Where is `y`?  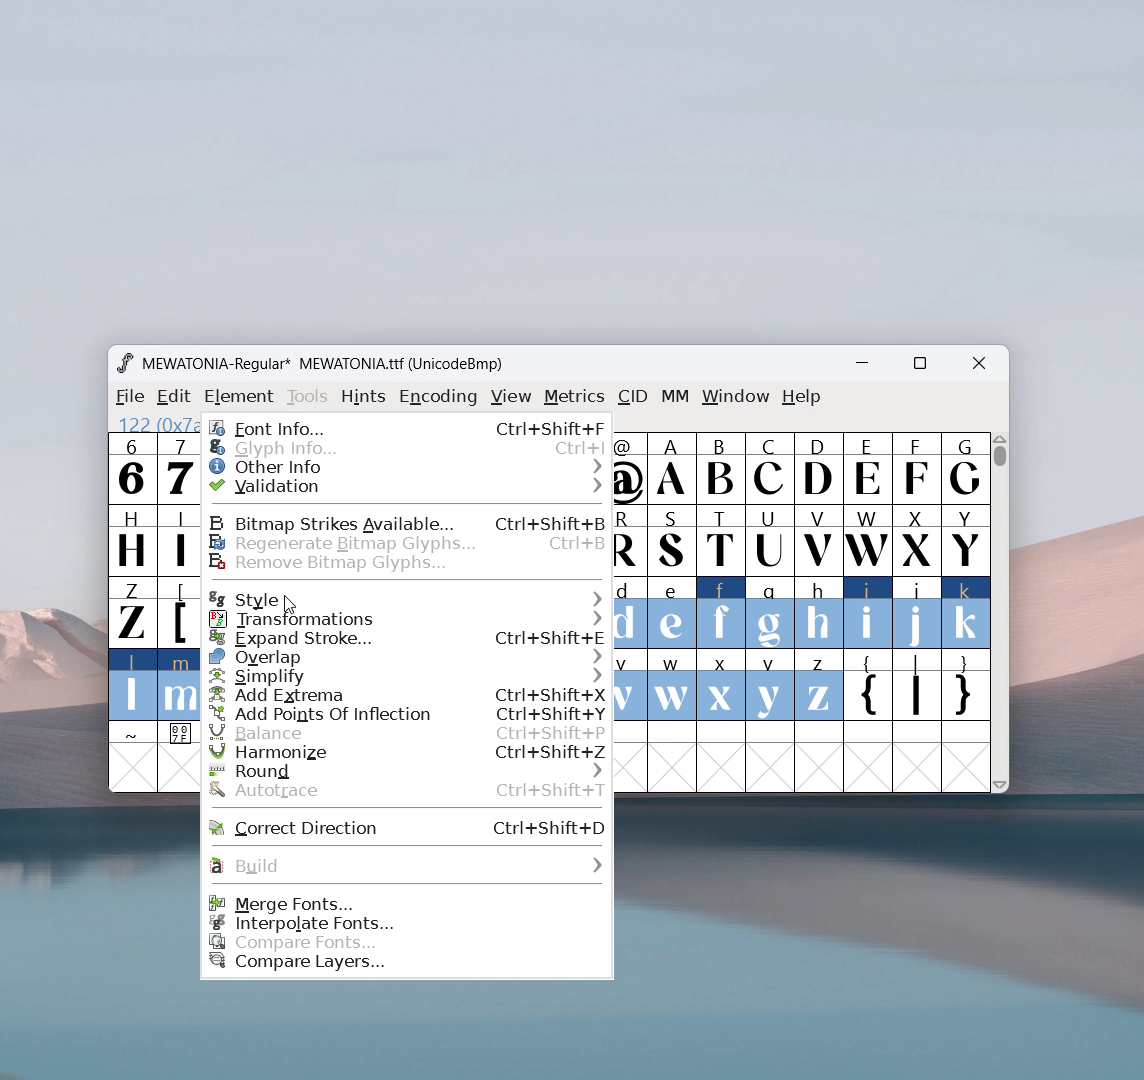
y is located at coordinates (771, 686).